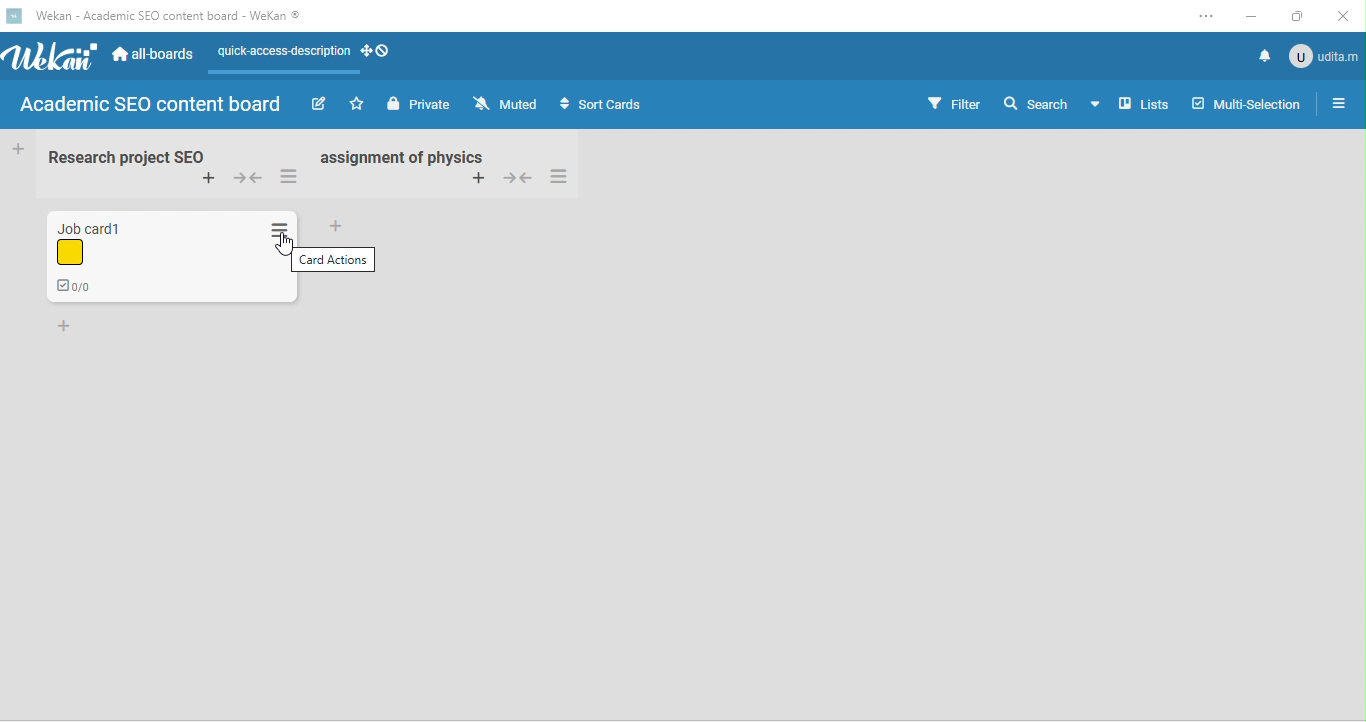 The height and width of the screenshot is (722, 1366). What do you see at coordinates (1341, 103) in the screenshot?
I see `open/close sidebar` at bounding box center [1341, 103].